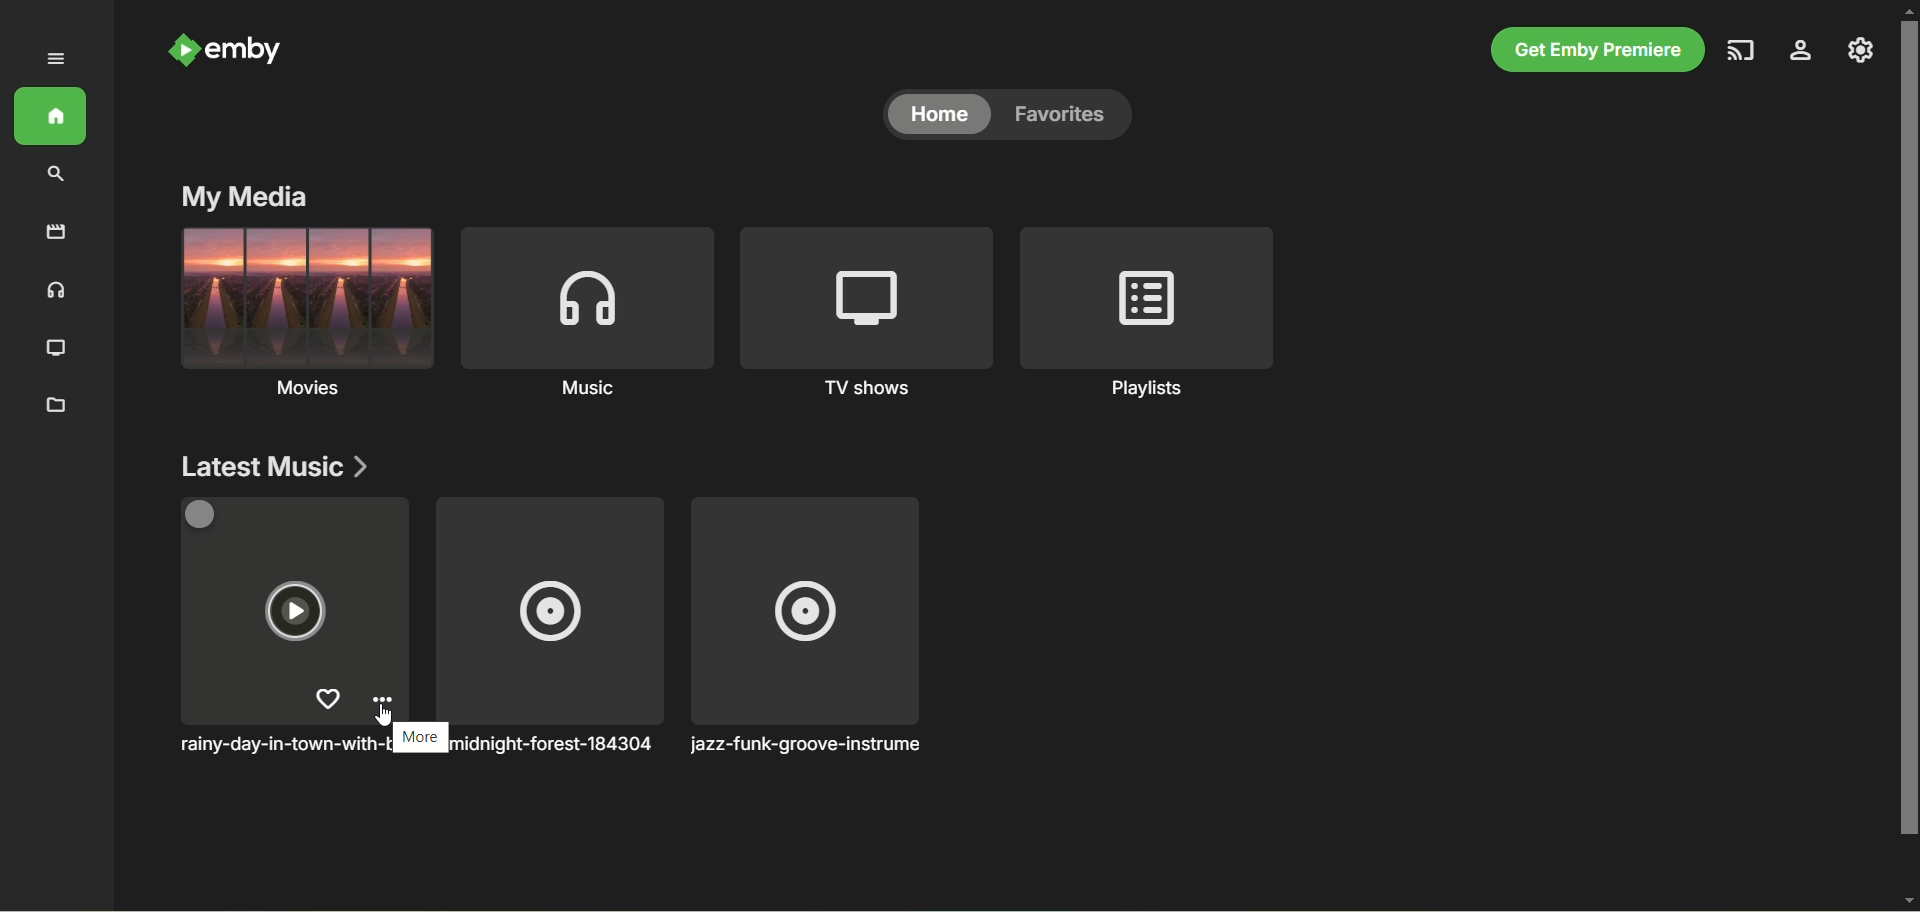 This screenshot has width=1920, height=912. What do you see at coordinates (326, 699) in the screenshot?
I see `Add to favorite` at bounding box center [326, 699].